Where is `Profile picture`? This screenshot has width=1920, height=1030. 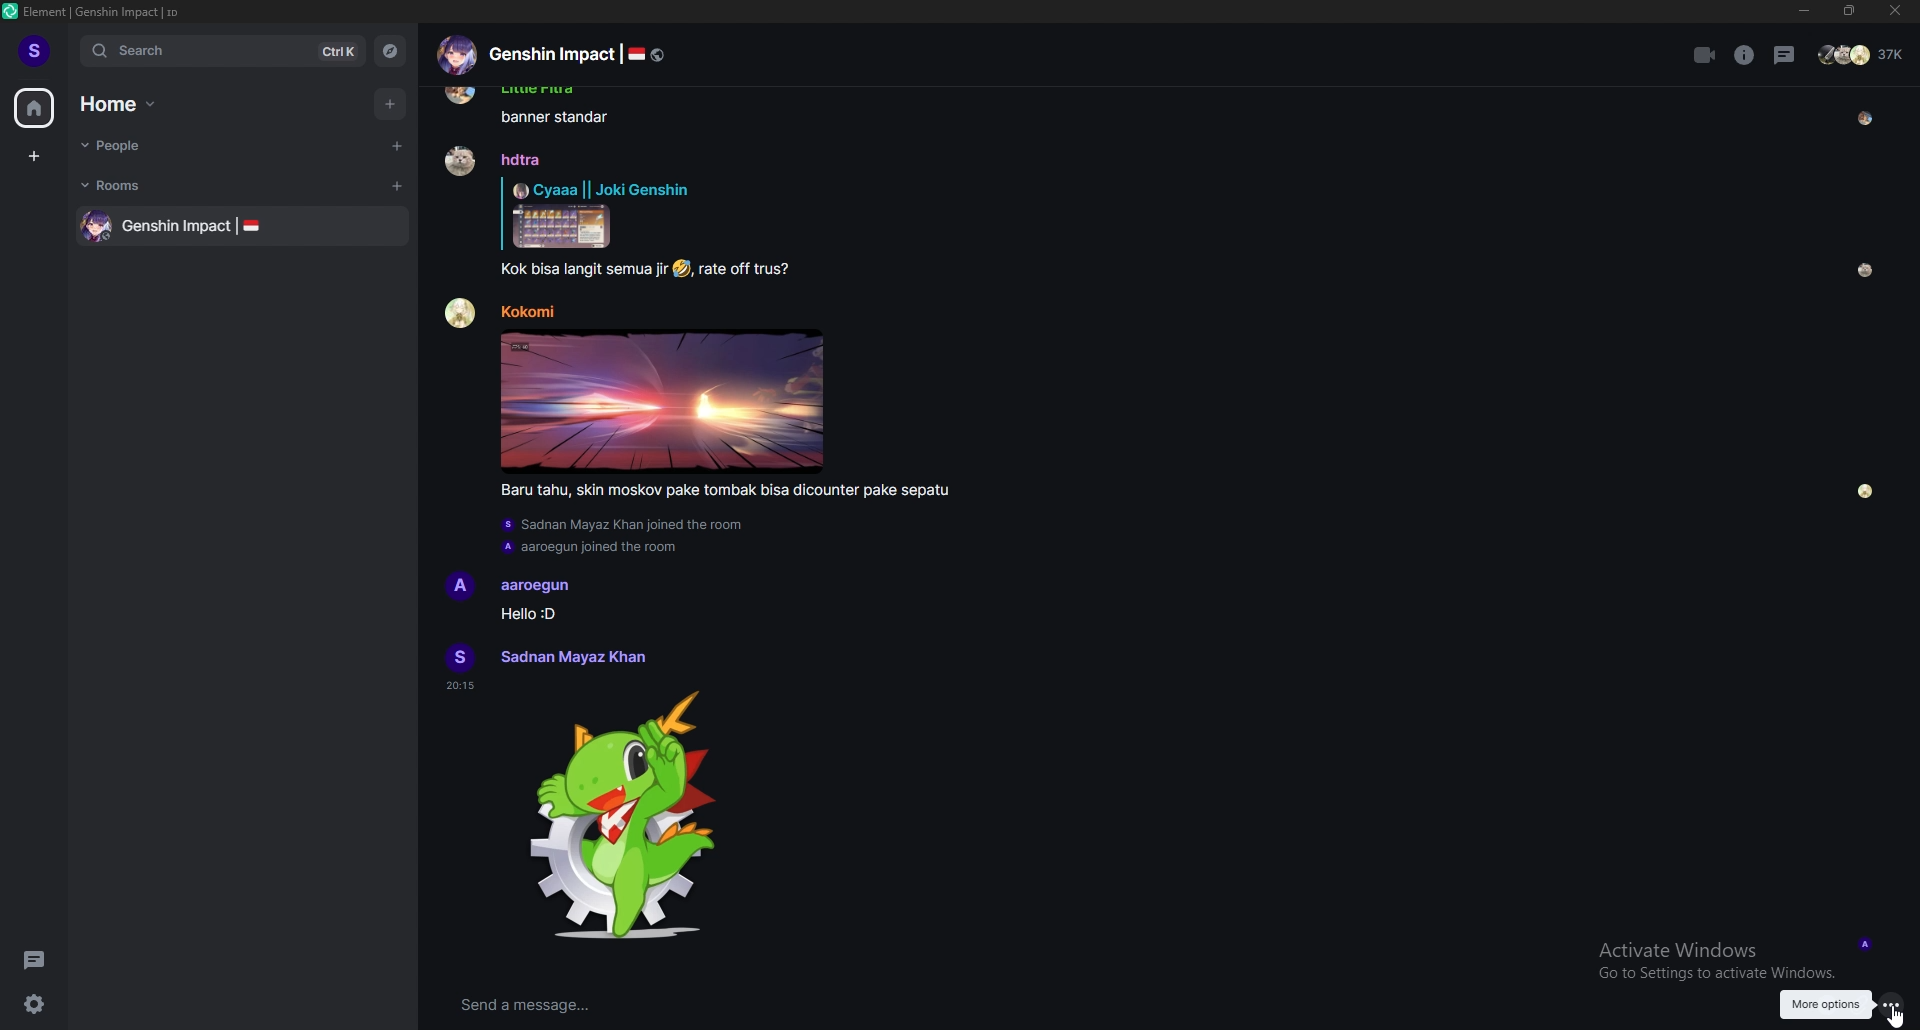 Profile picture is located at coordinates (461, 313).